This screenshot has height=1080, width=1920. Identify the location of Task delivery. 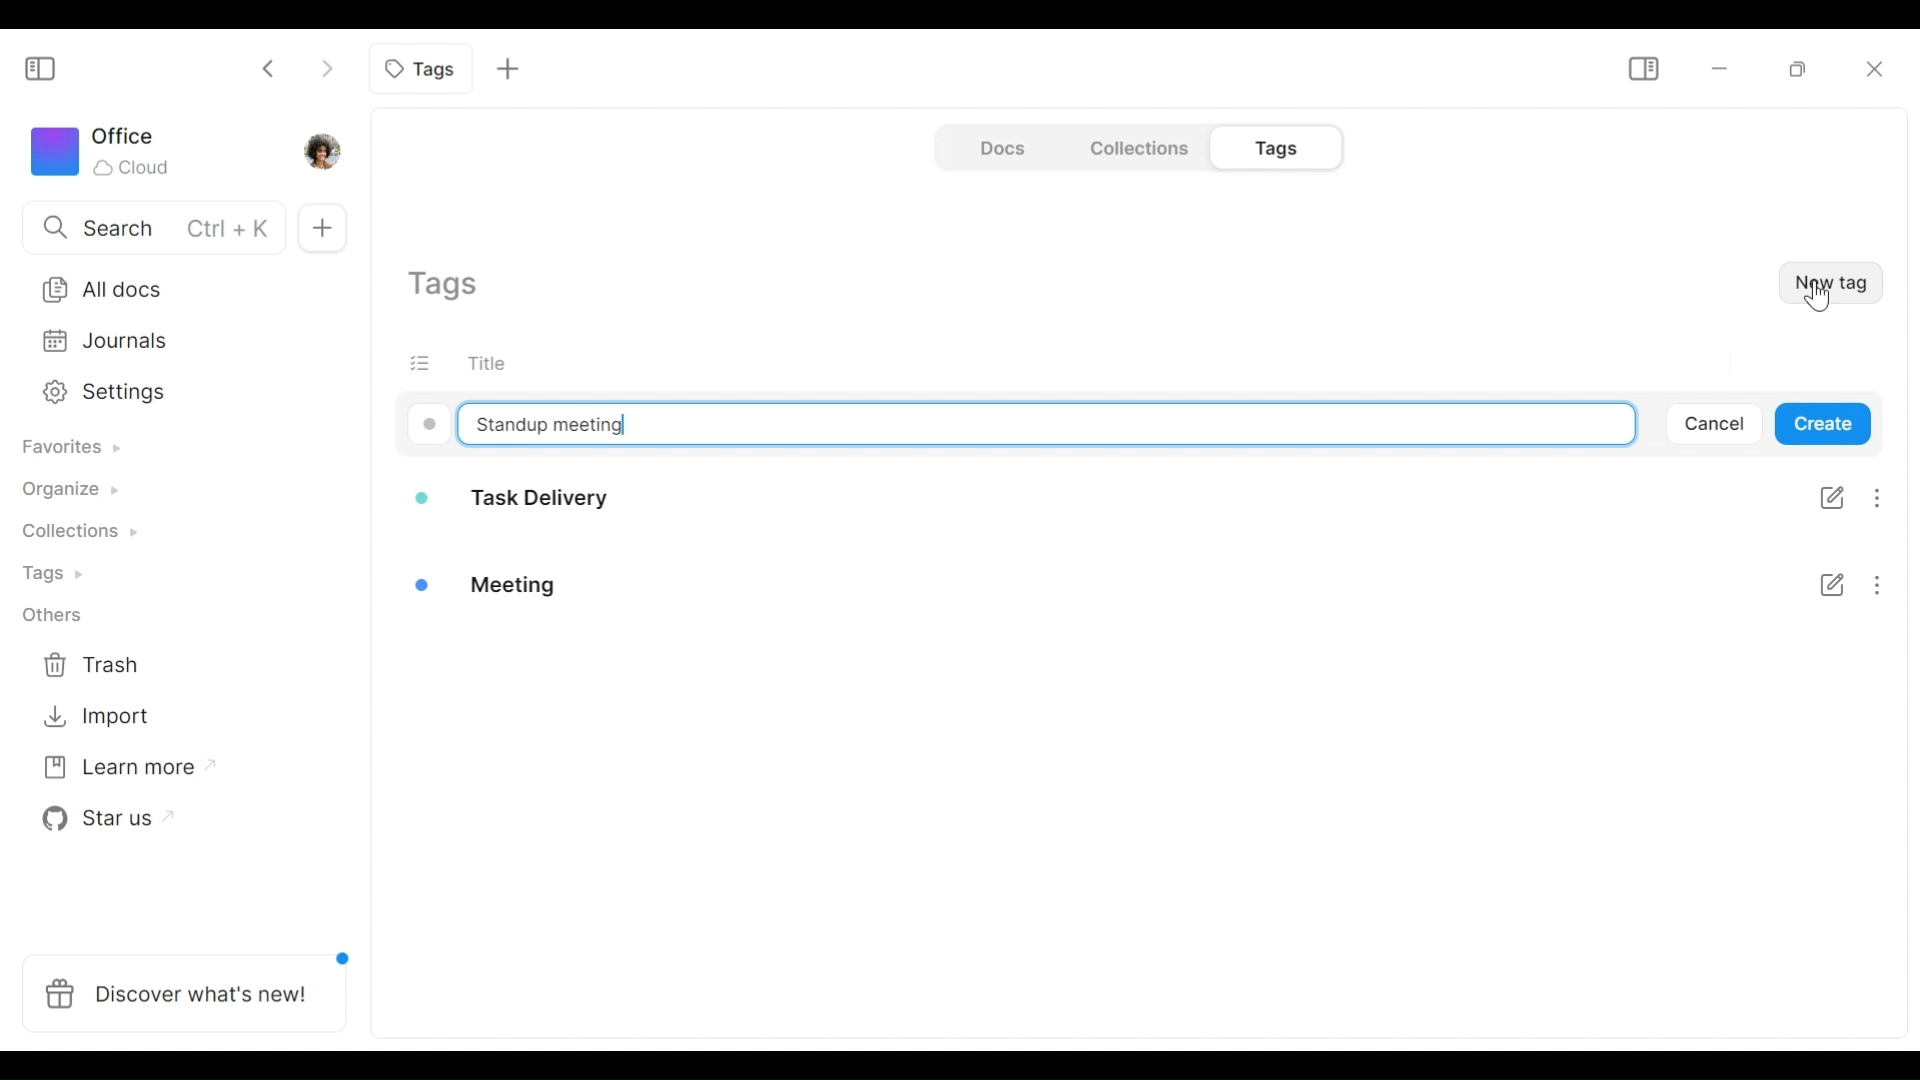
(520, 498).